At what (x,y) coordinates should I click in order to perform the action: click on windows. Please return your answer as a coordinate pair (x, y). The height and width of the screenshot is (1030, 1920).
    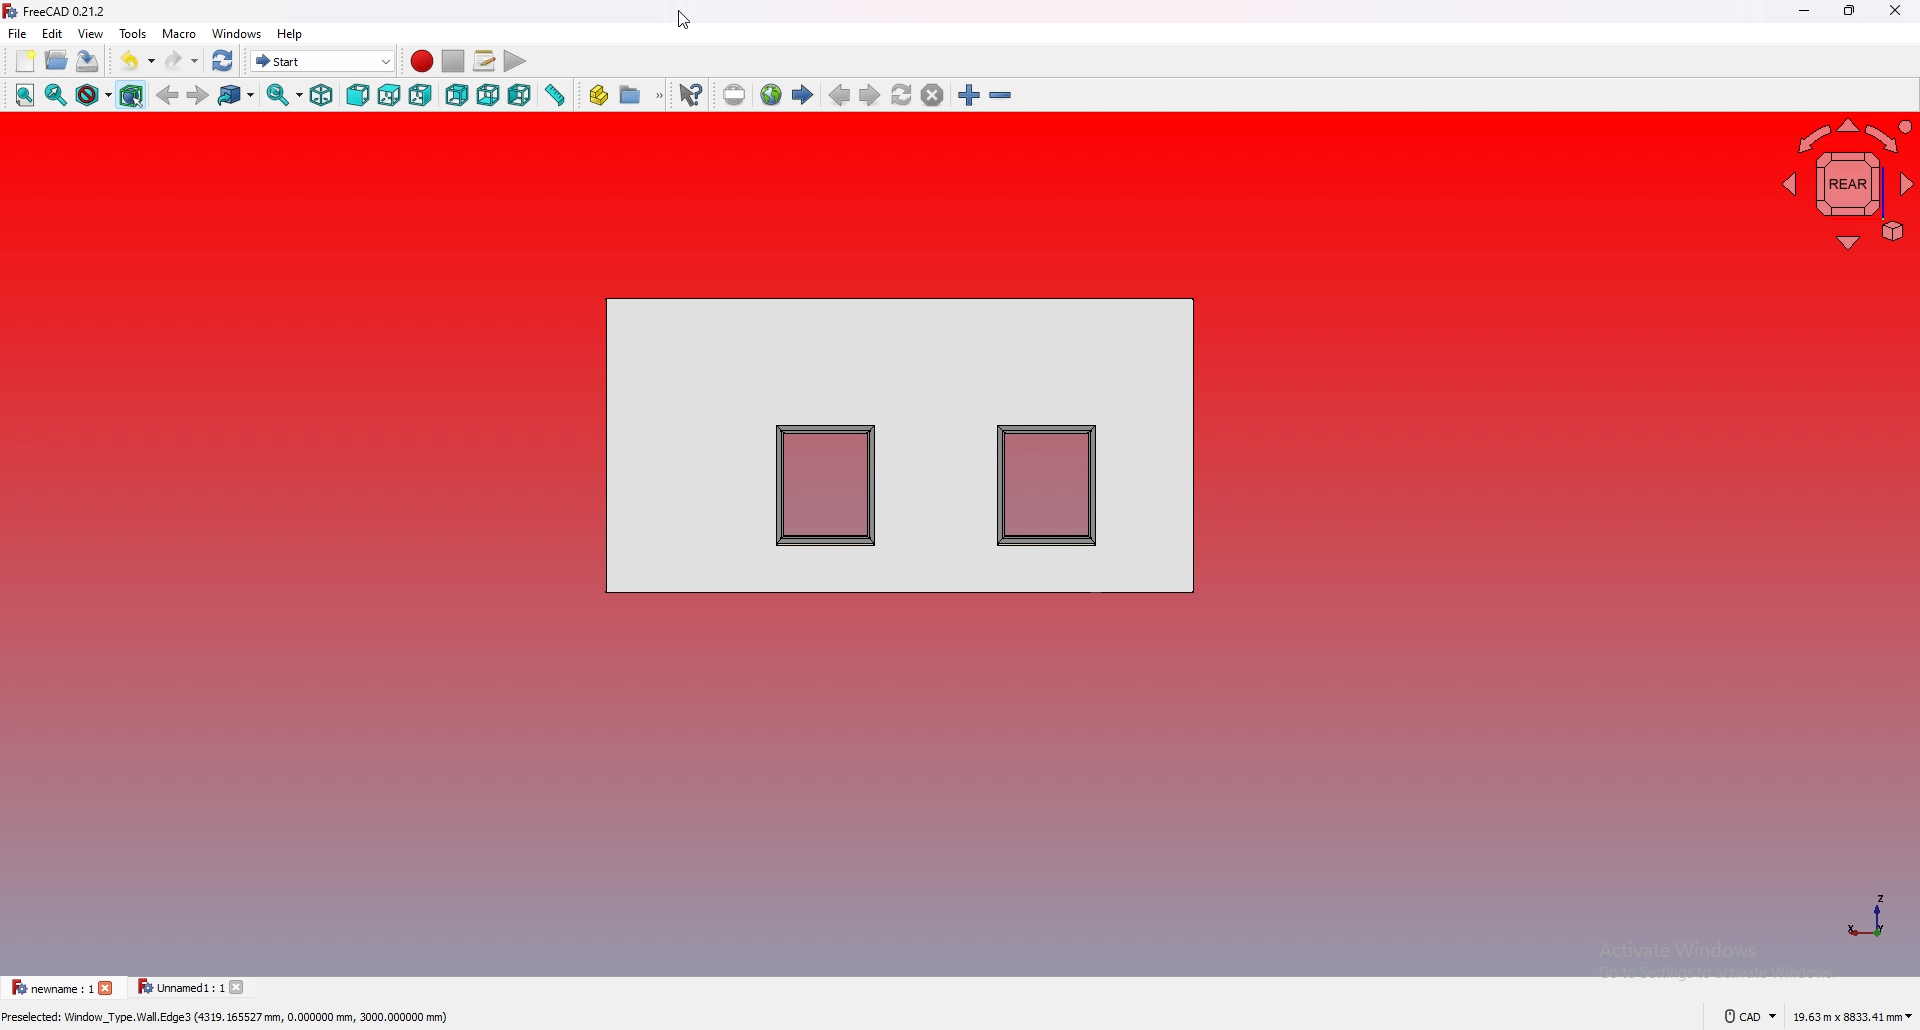
    Looking at the image, I should click on (237, 33).